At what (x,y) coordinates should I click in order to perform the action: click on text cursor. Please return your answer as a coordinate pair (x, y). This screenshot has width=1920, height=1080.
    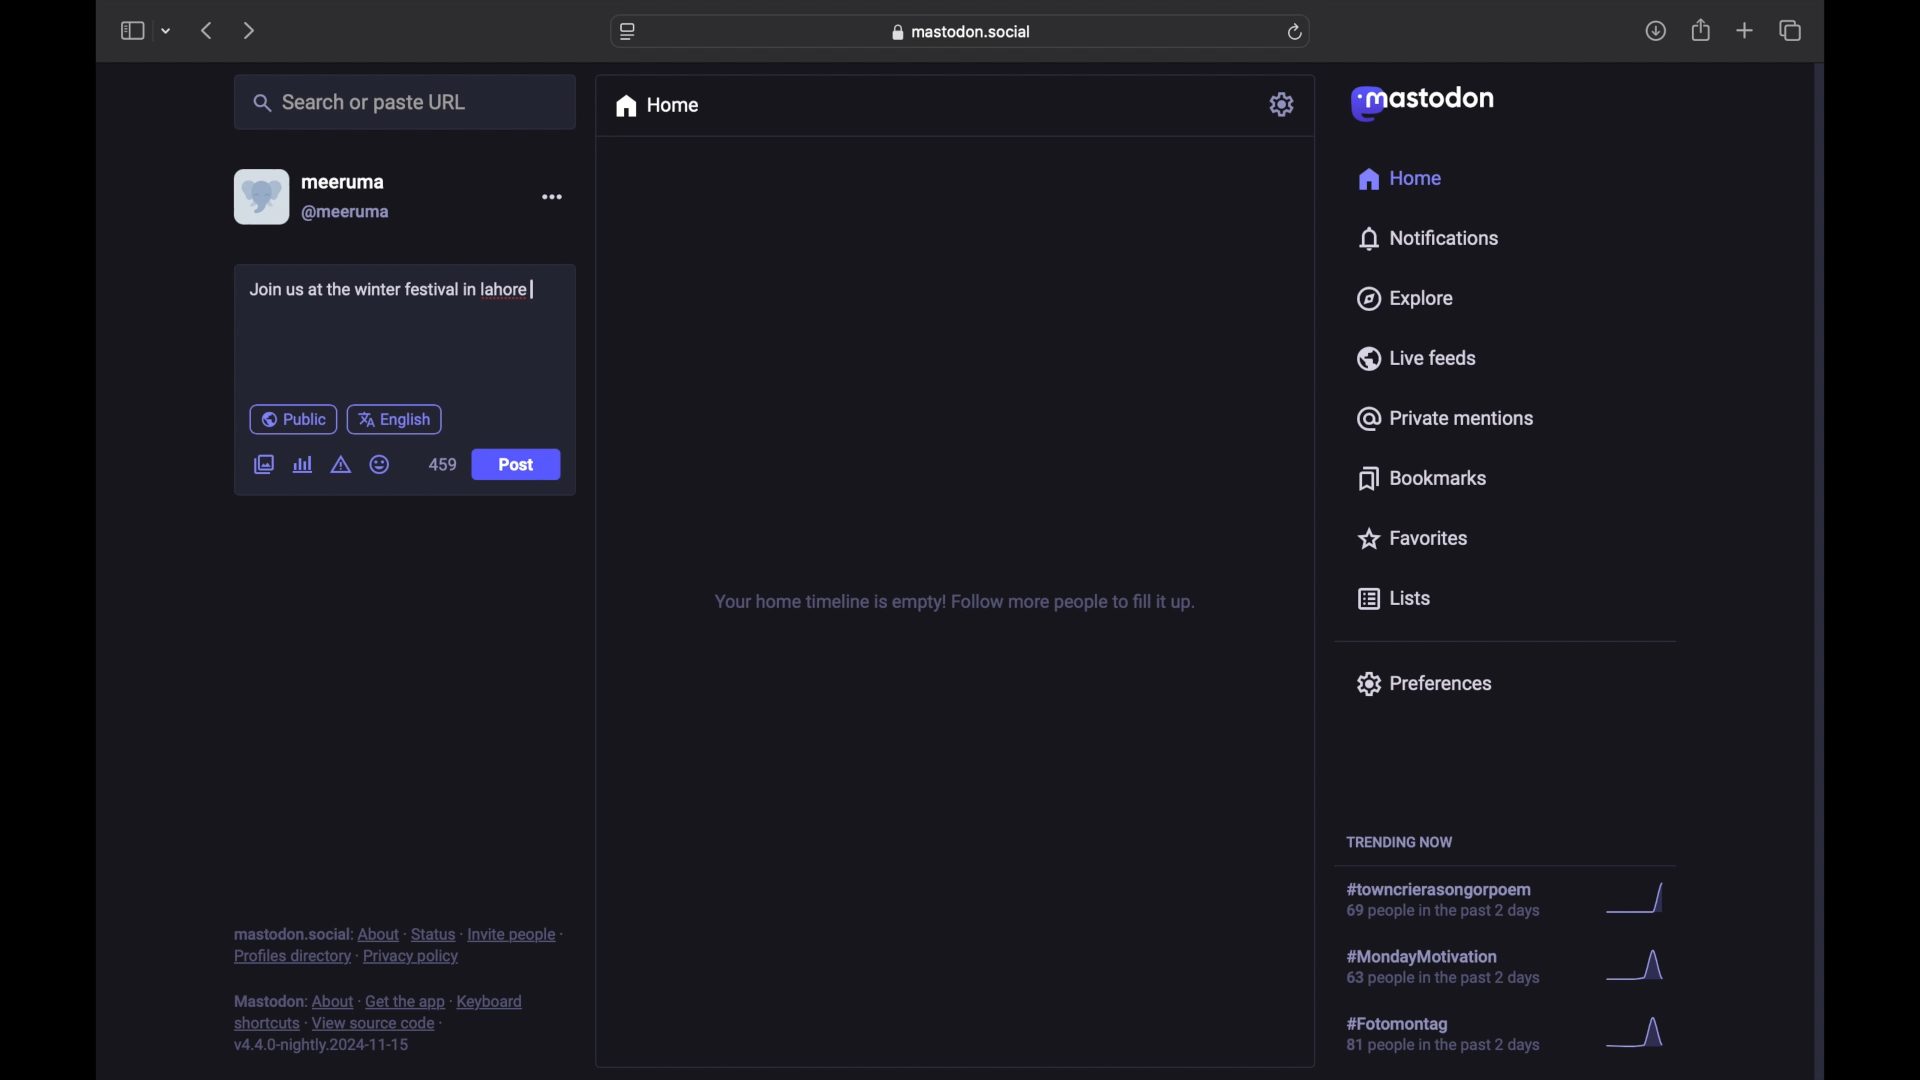
    Looking at the image, I should click on (535, 290).